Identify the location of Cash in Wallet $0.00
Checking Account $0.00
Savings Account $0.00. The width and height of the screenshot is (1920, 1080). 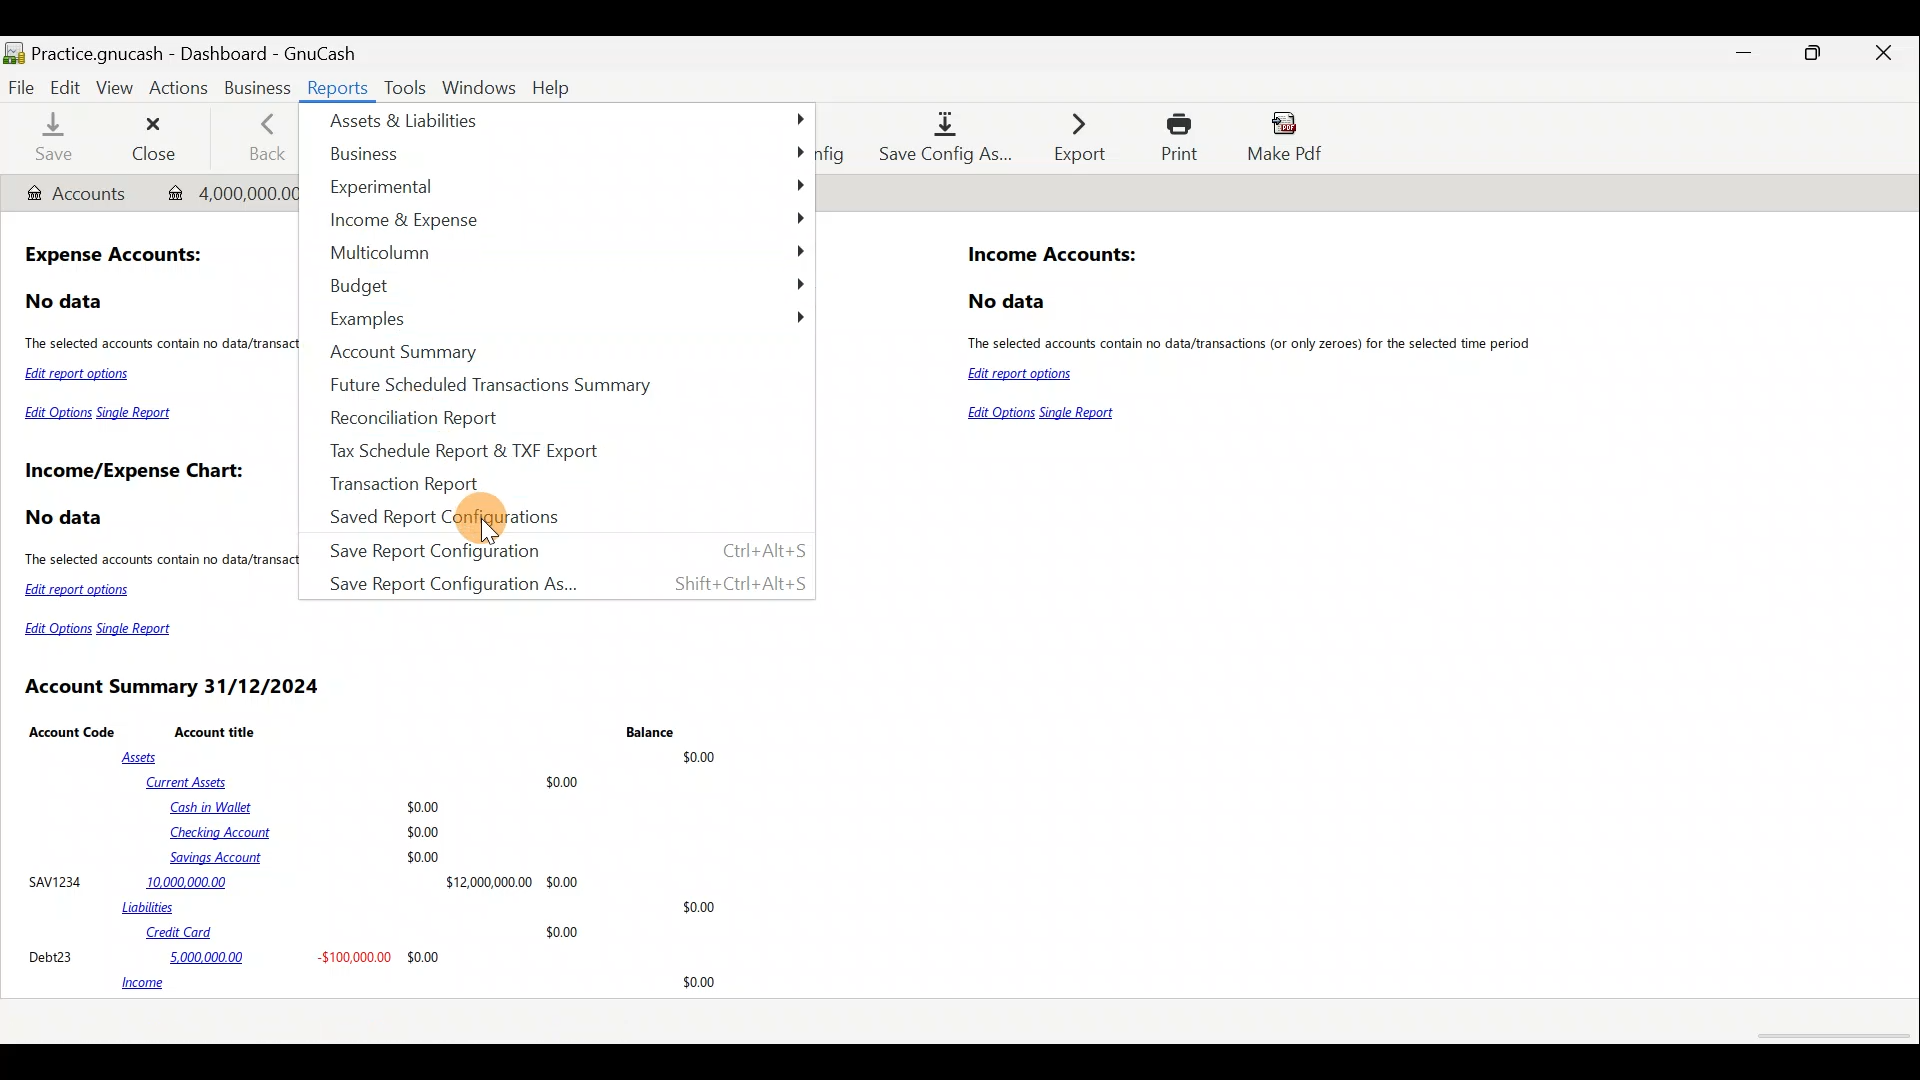
(308, 832).